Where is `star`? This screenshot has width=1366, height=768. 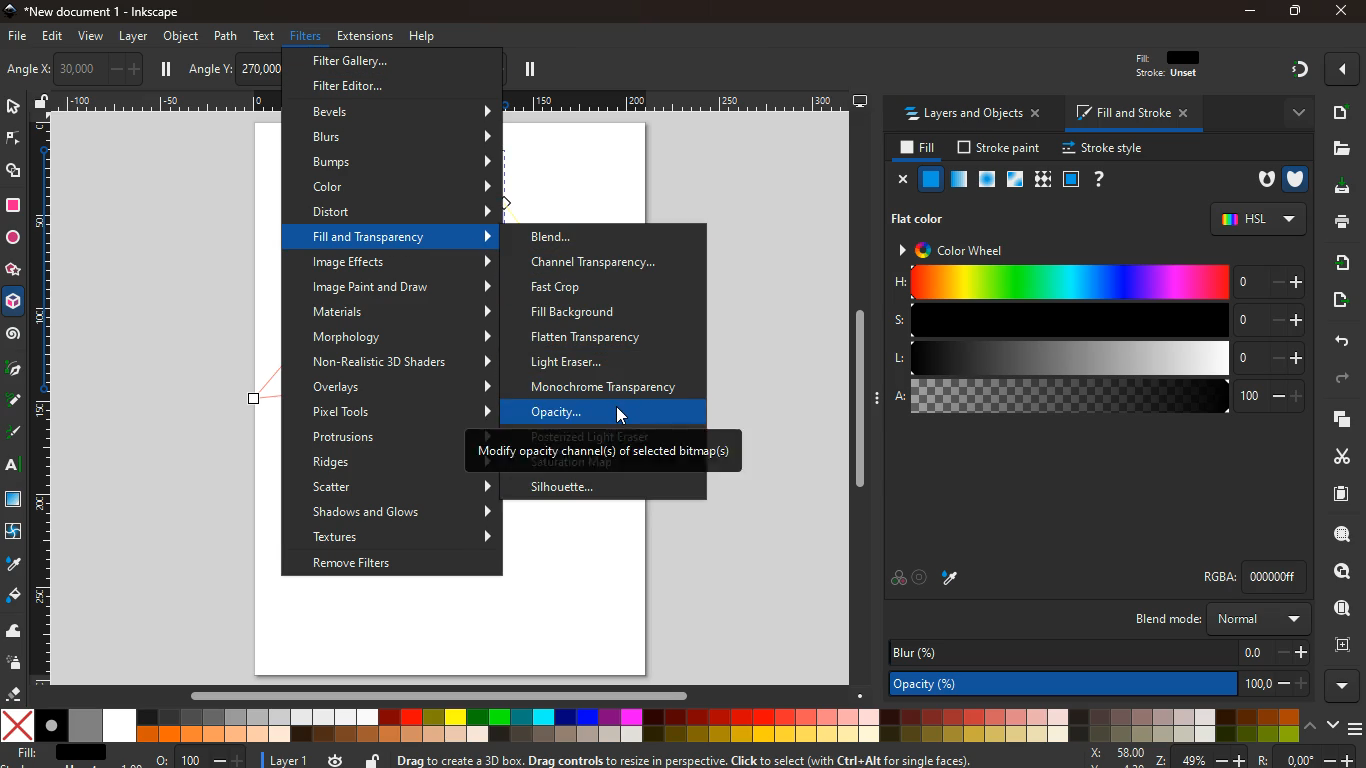
star is located at coordinates (14, 271).